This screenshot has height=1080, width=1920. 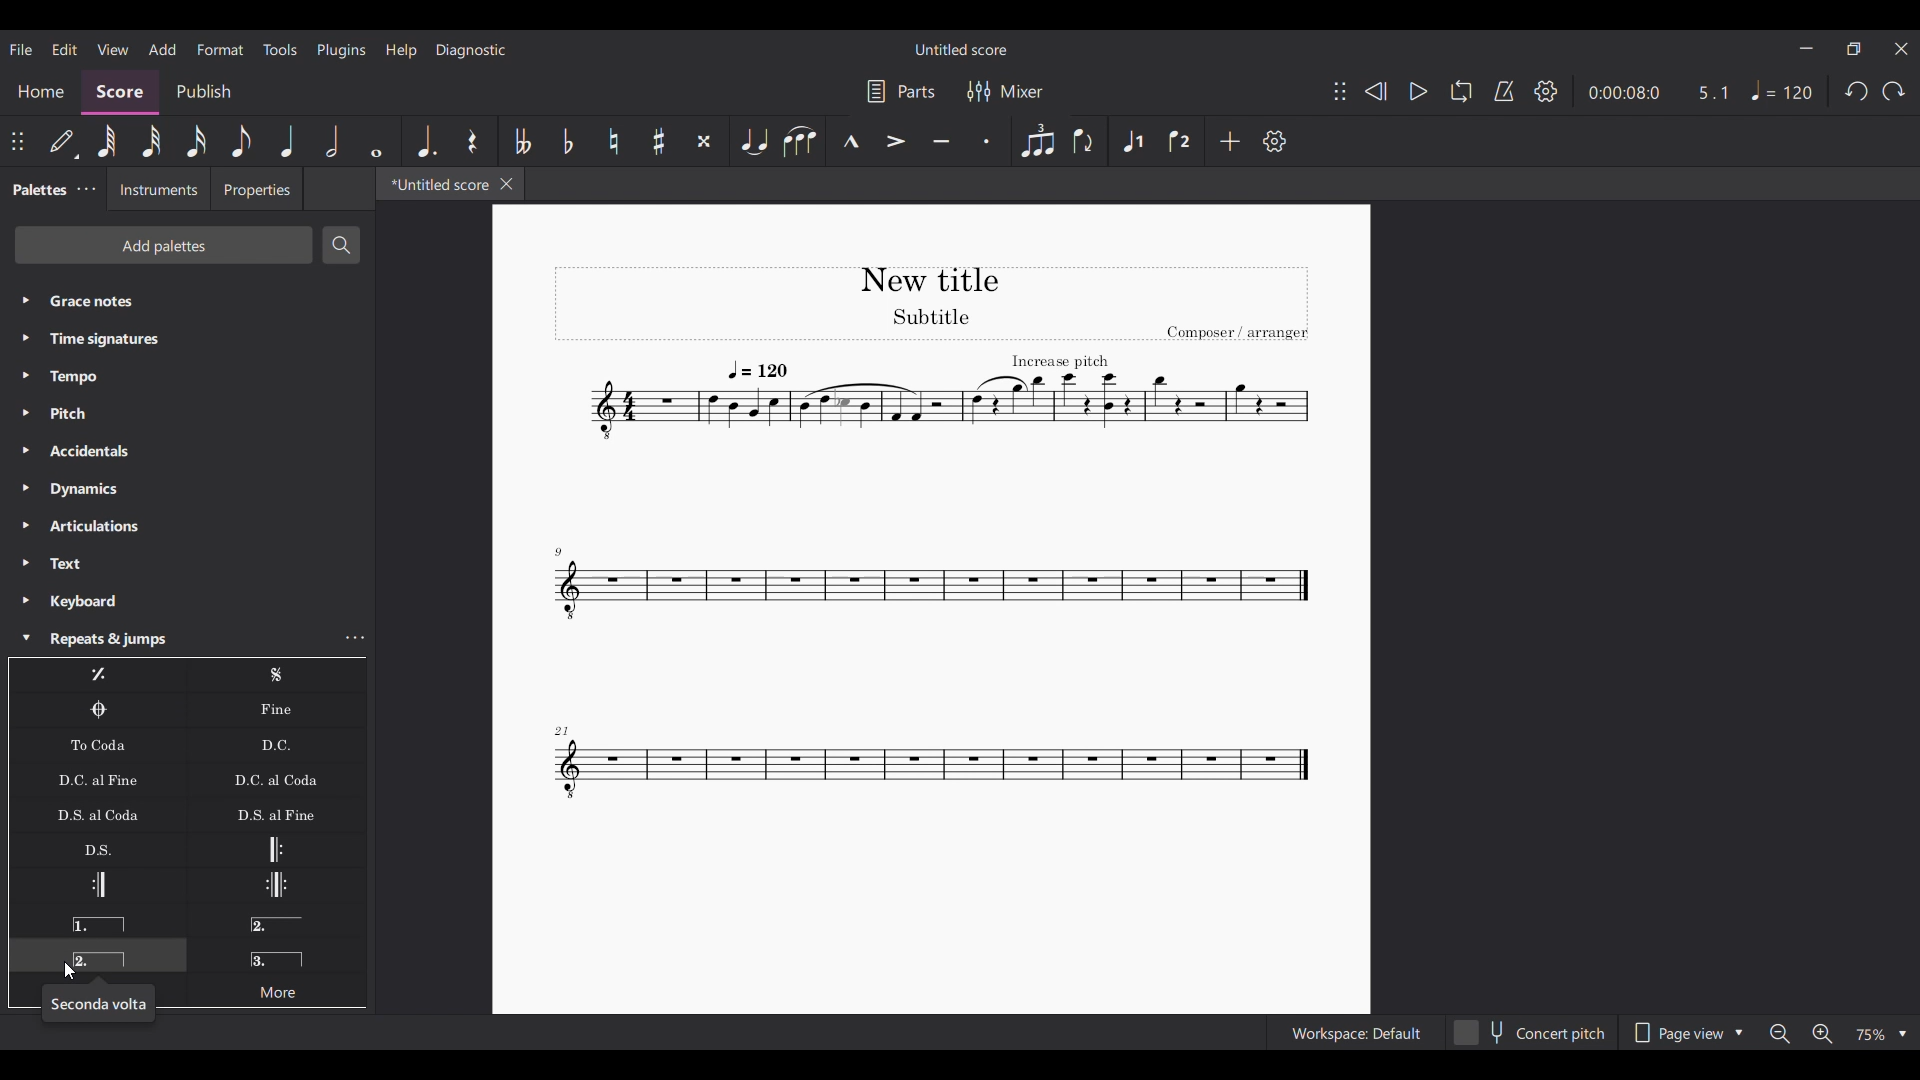 What do you see at coordinates (98, 675) in the screenshot?
I see `Repeat last measure` at bounding box center [98, 675].